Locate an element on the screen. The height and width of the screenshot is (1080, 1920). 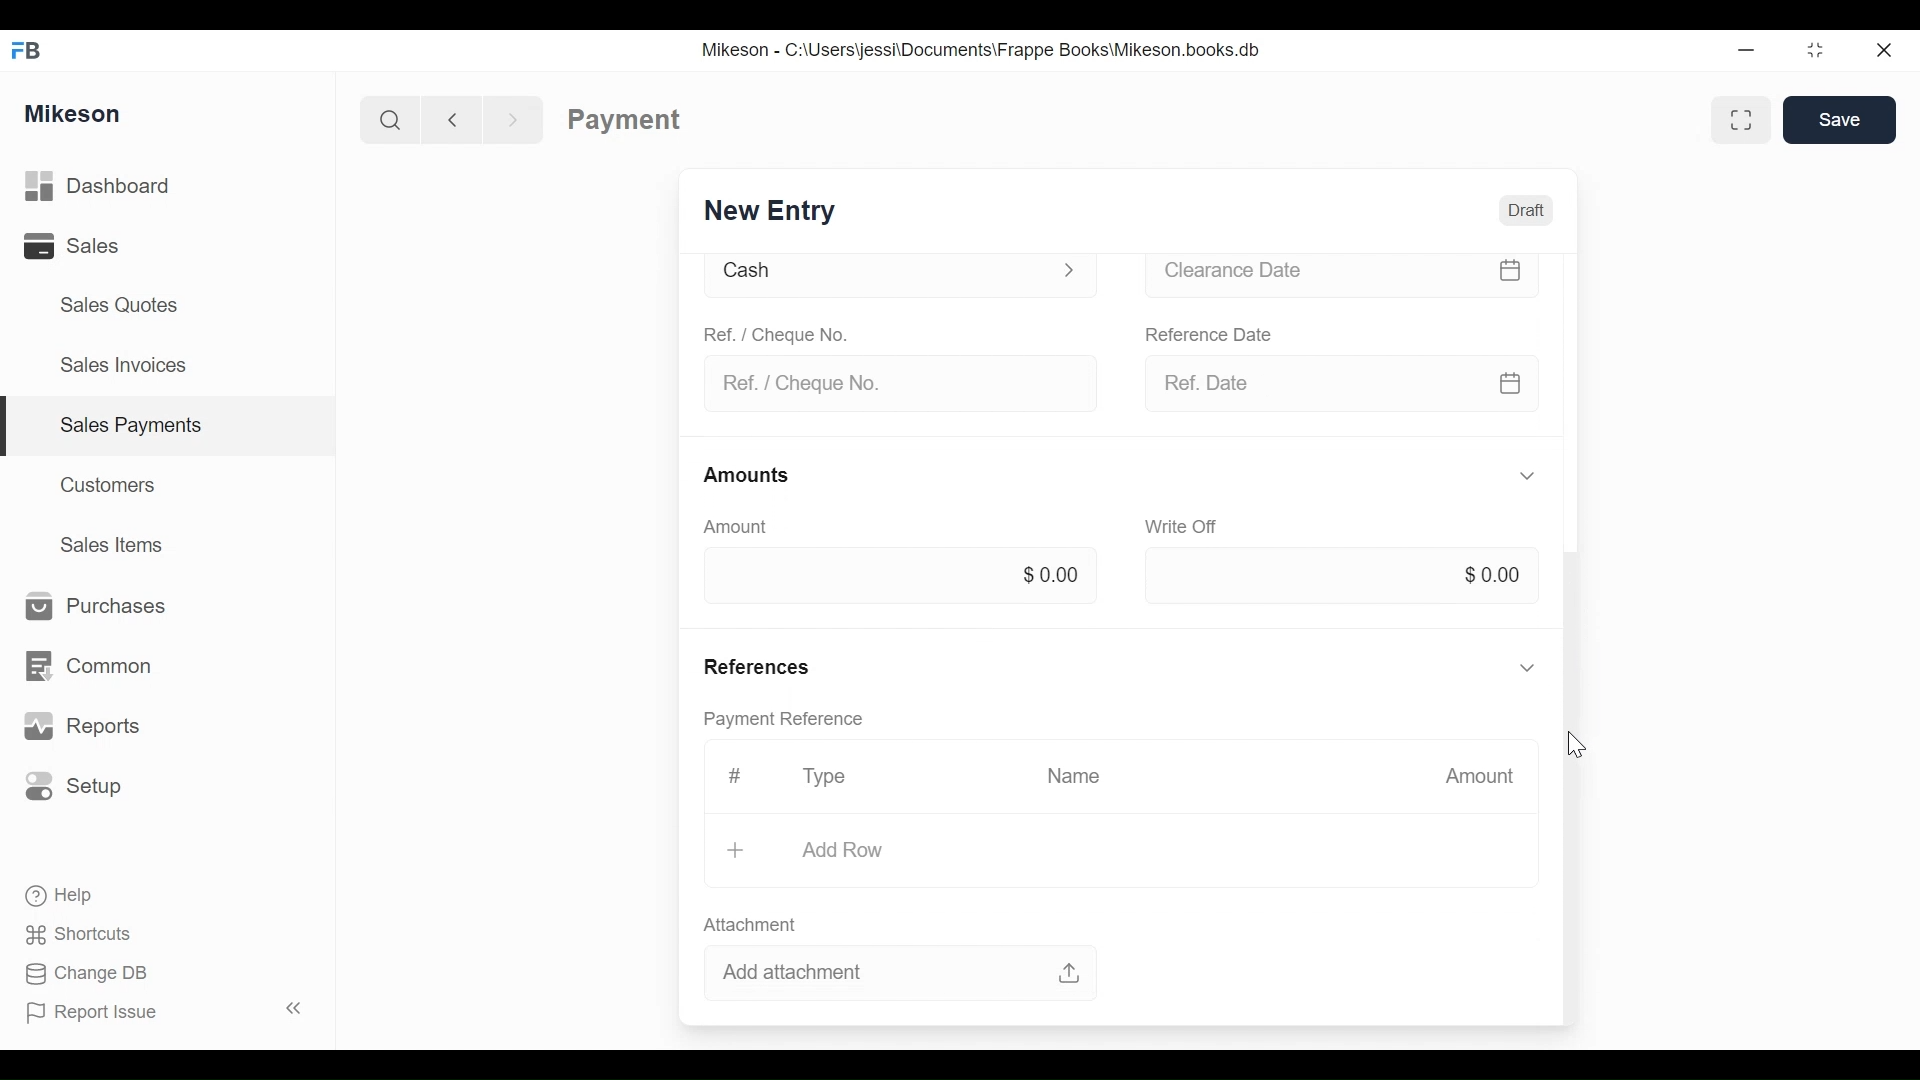
Collapse is located at coordinates (298, 1010).